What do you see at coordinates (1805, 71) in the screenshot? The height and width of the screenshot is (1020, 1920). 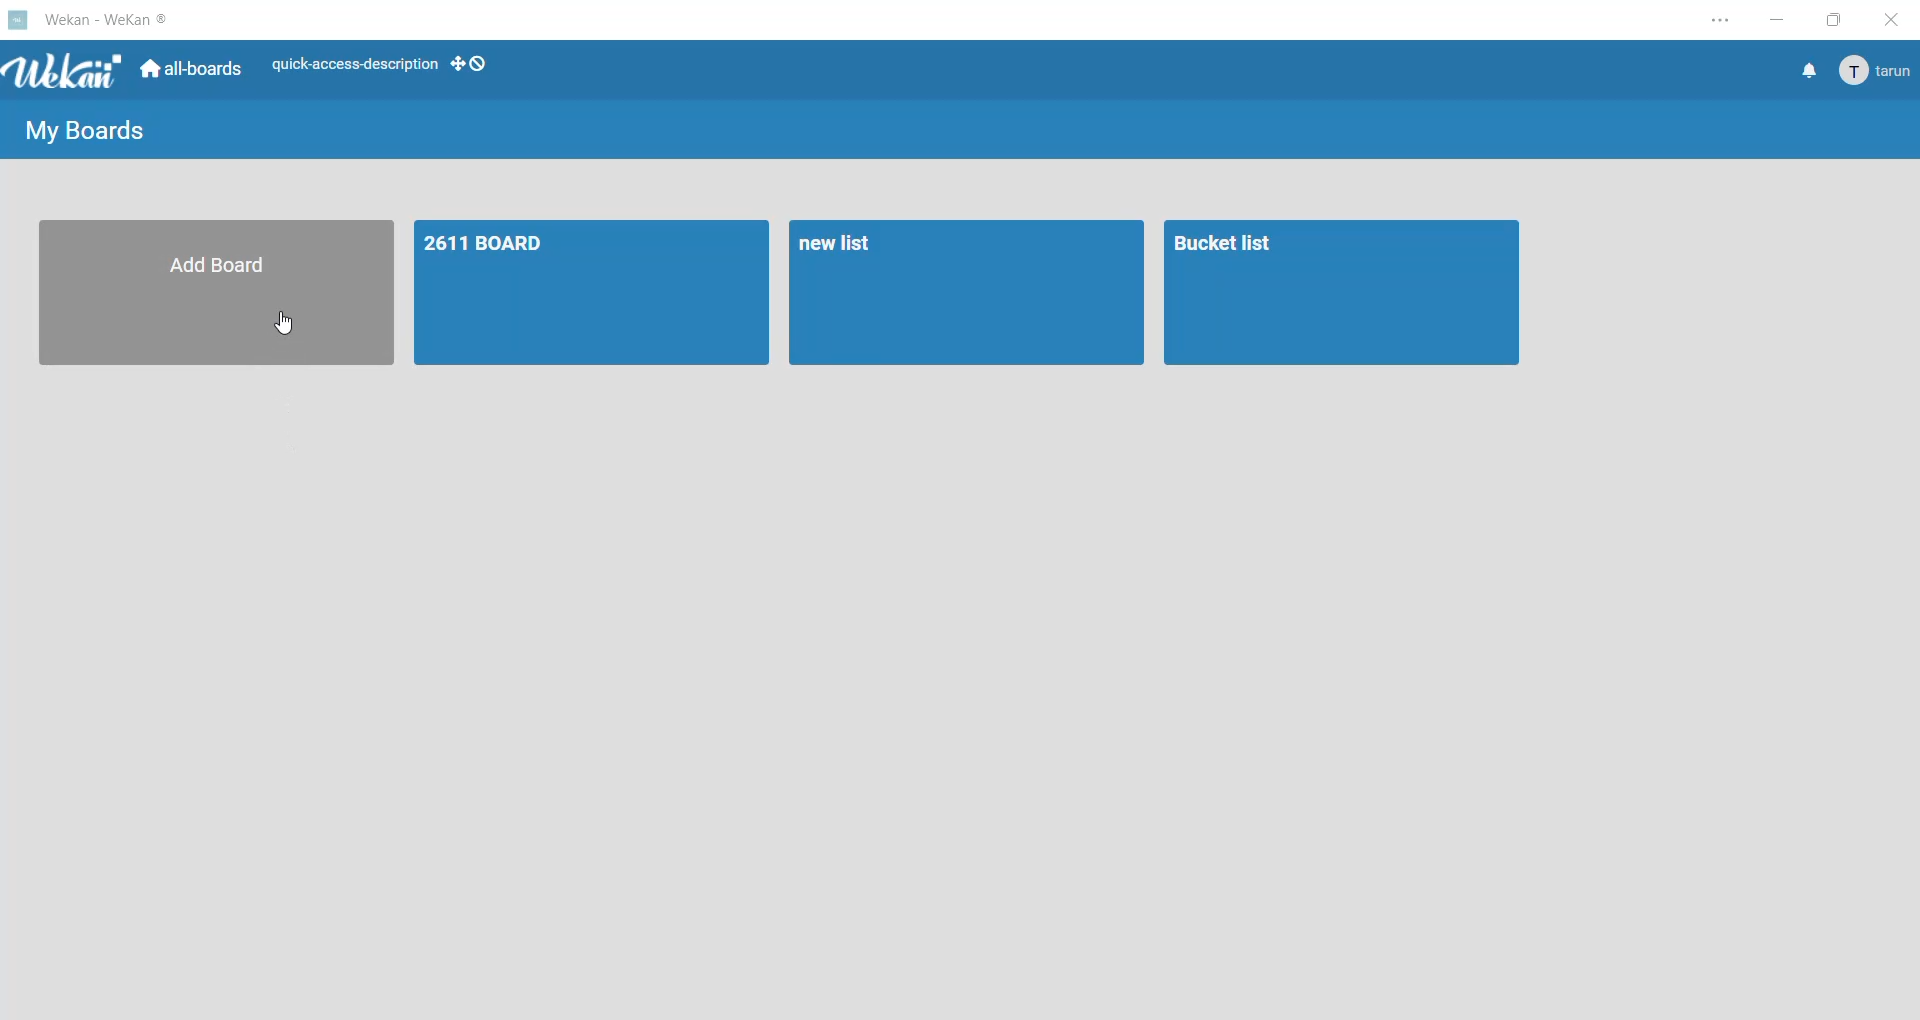 I see `notifications` at bounding box center [1805, 71].